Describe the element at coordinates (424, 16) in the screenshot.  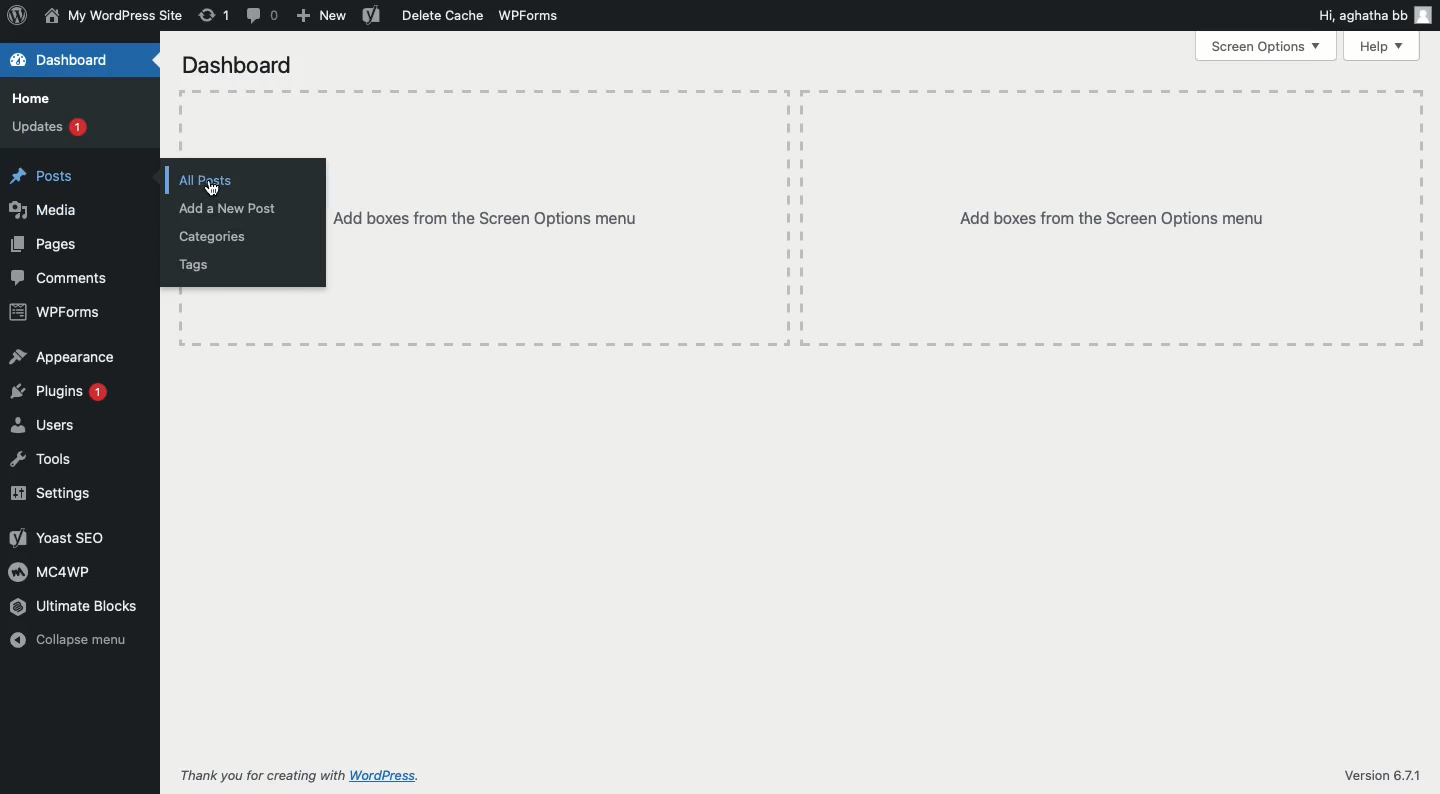
I see `Delete Cache` at that location.